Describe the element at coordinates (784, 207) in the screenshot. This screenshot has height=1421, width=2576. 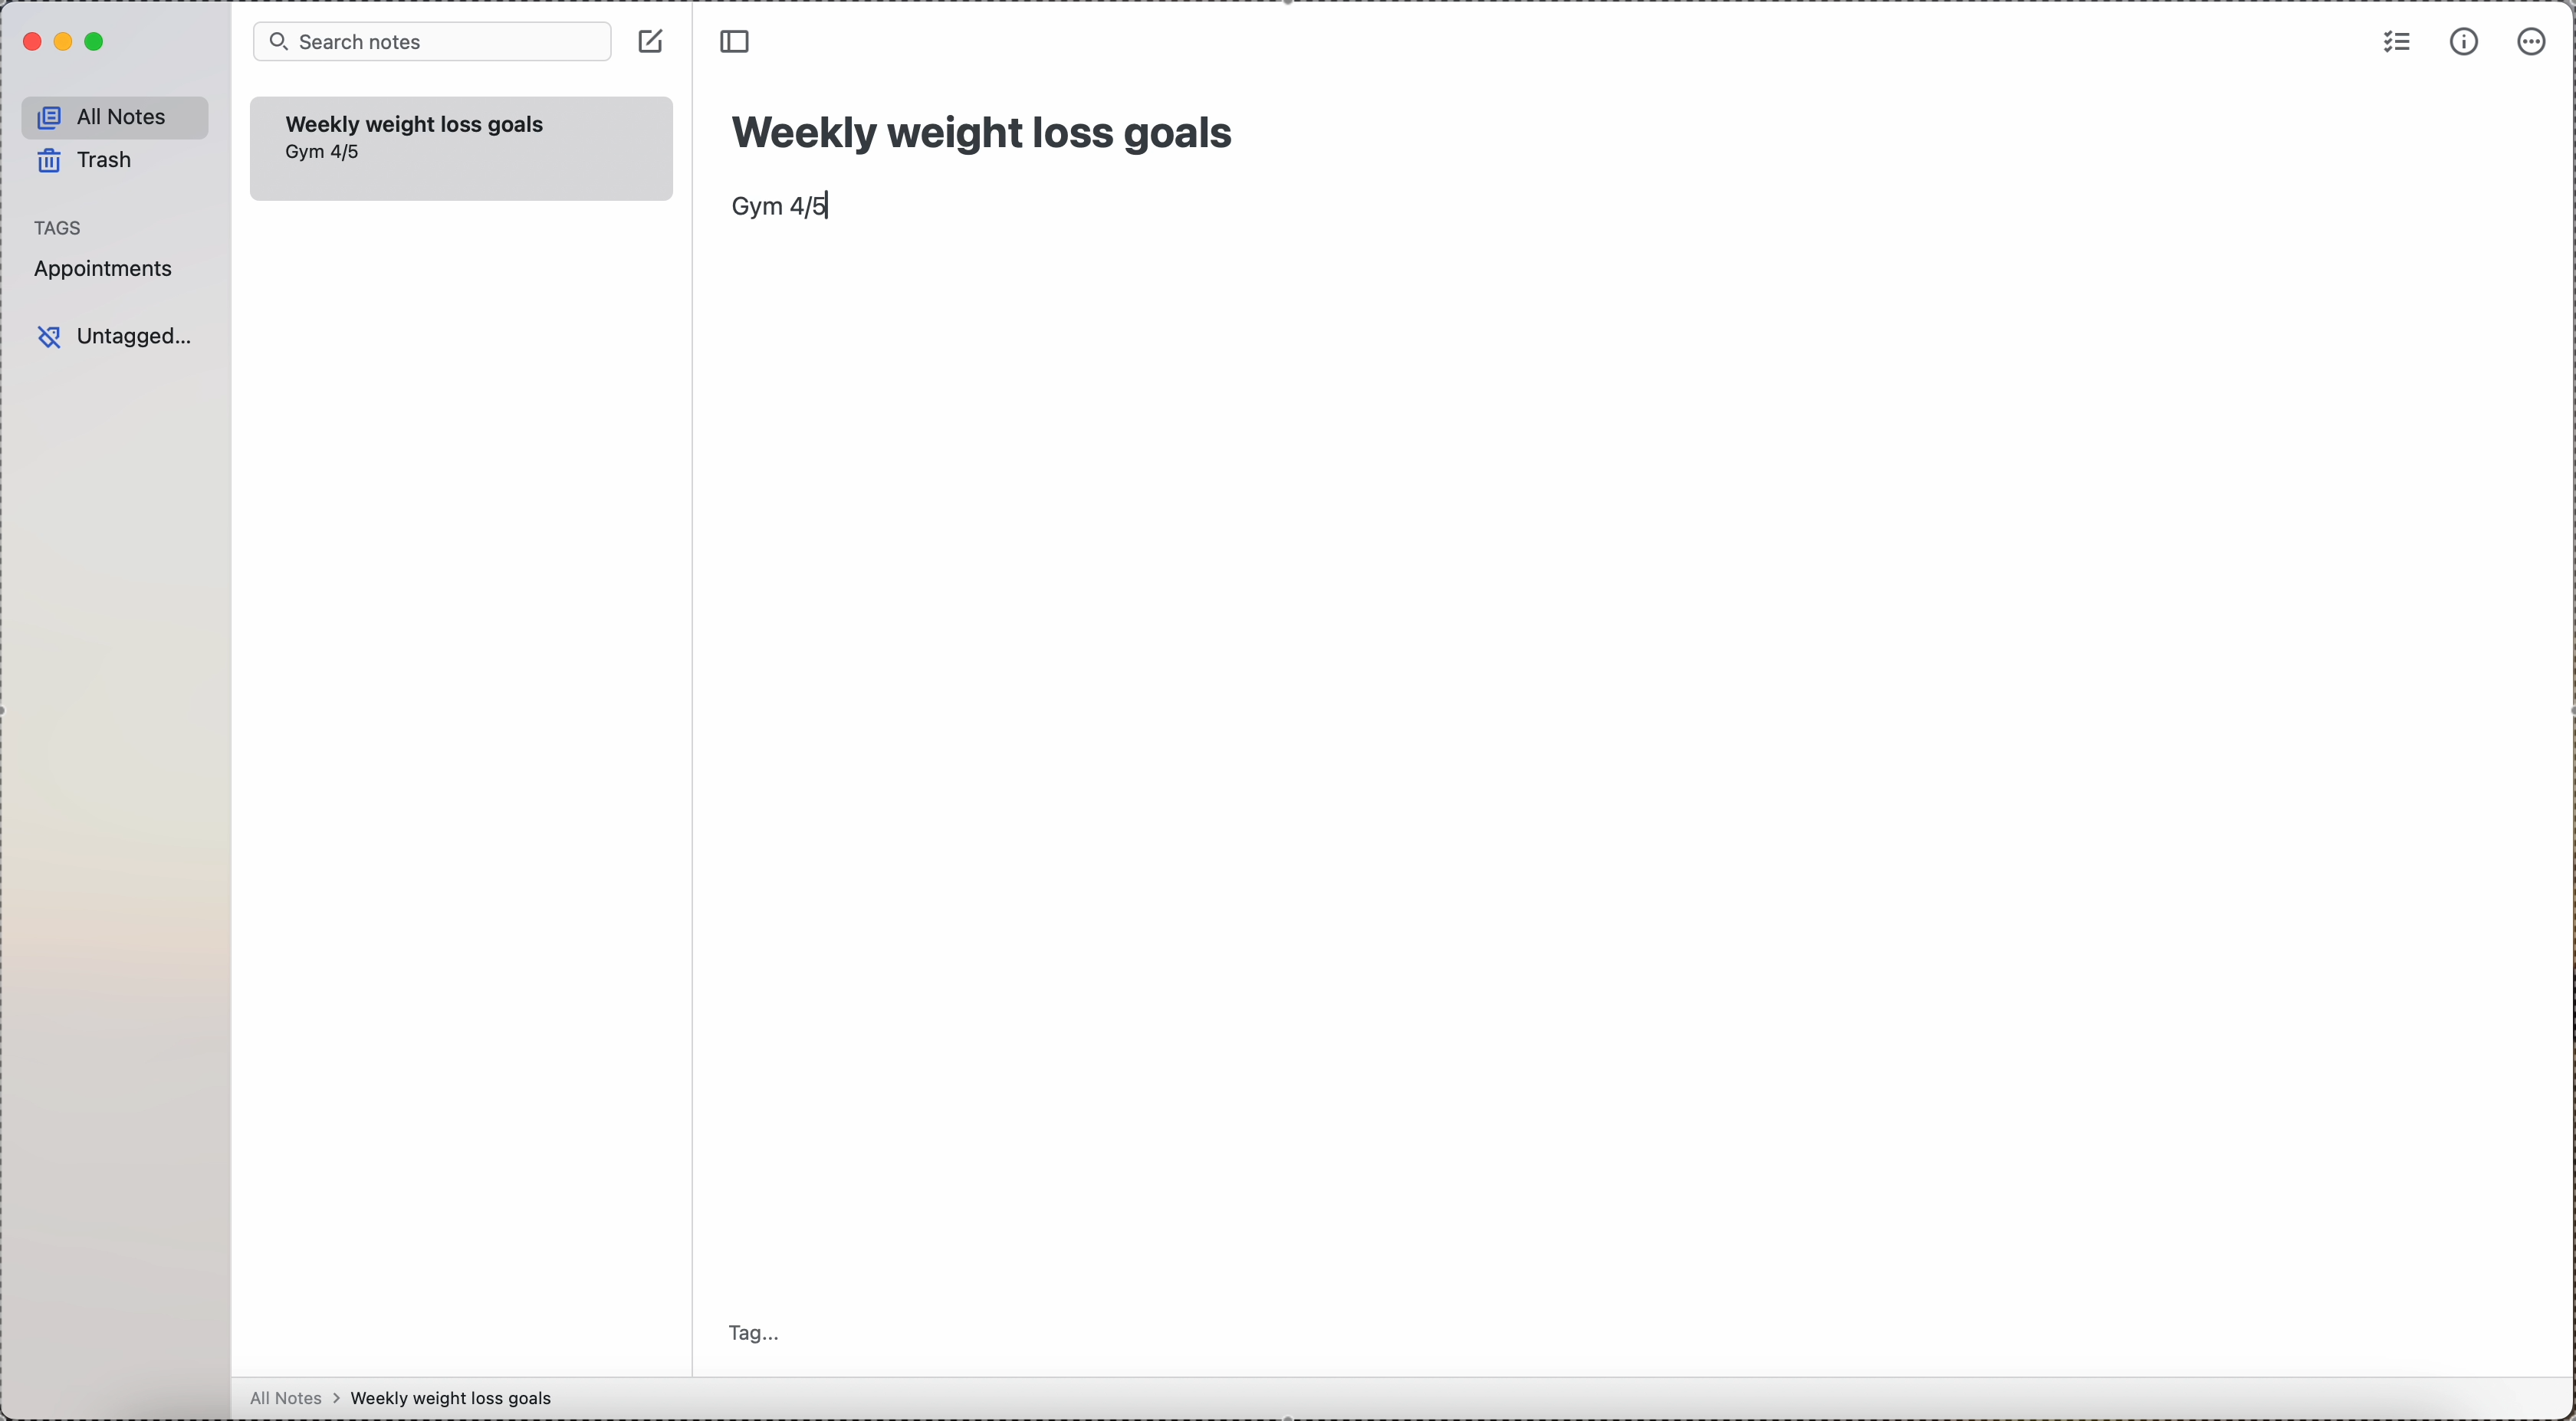
I see `Gym 4/5` at that location.